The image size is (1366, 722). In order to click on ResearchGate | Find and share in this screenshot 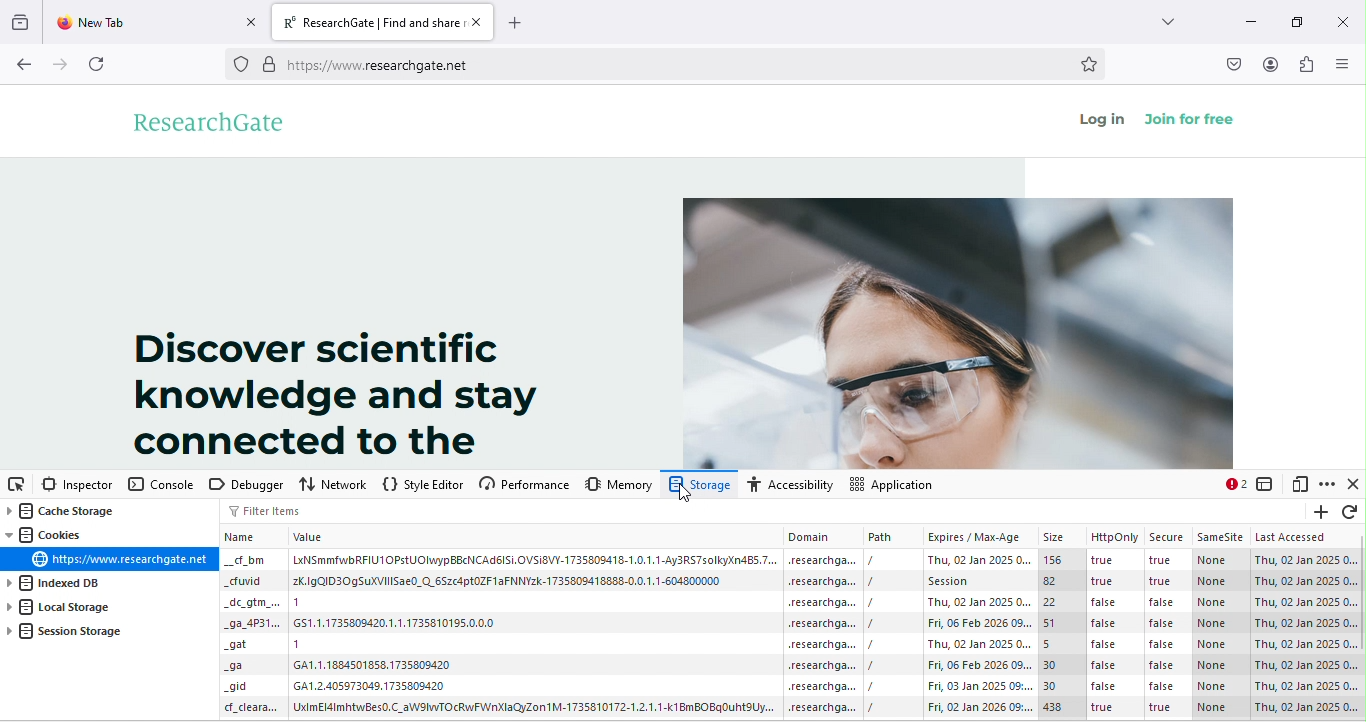, I will do `click(373, 21)`.